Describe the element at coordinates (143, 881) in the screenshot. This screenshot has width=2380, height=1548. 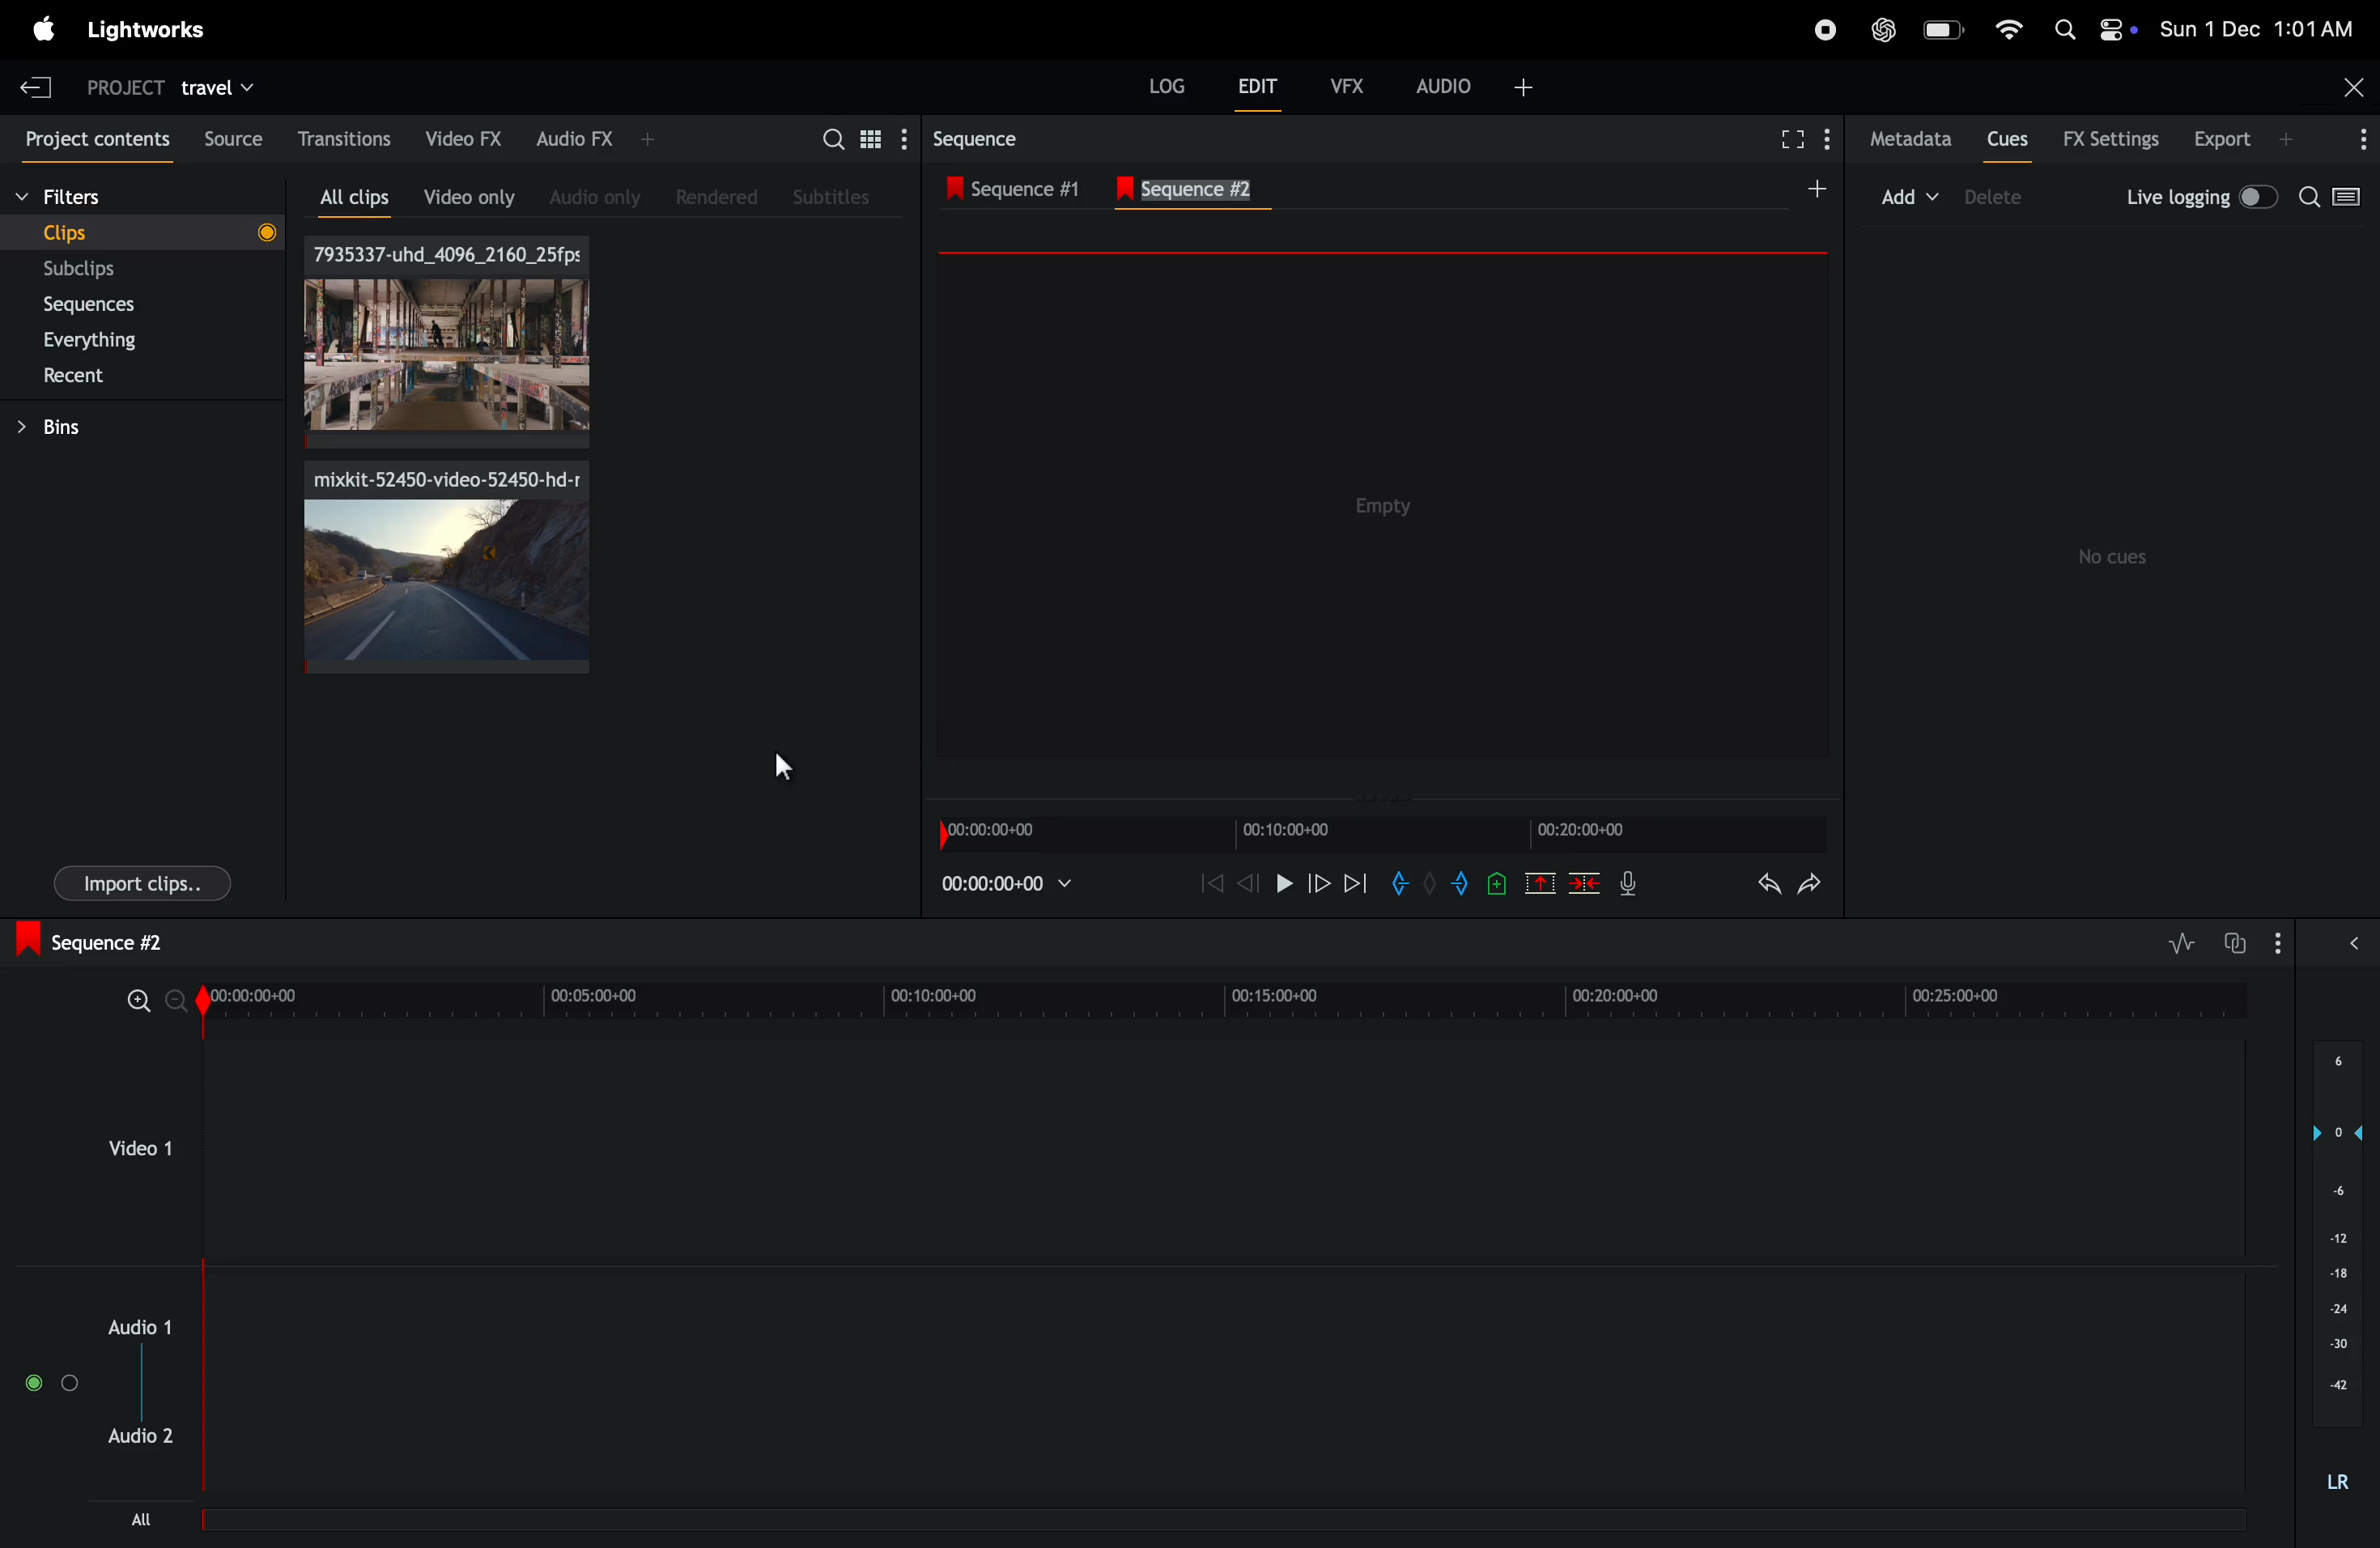
I see `import clips` at that location.